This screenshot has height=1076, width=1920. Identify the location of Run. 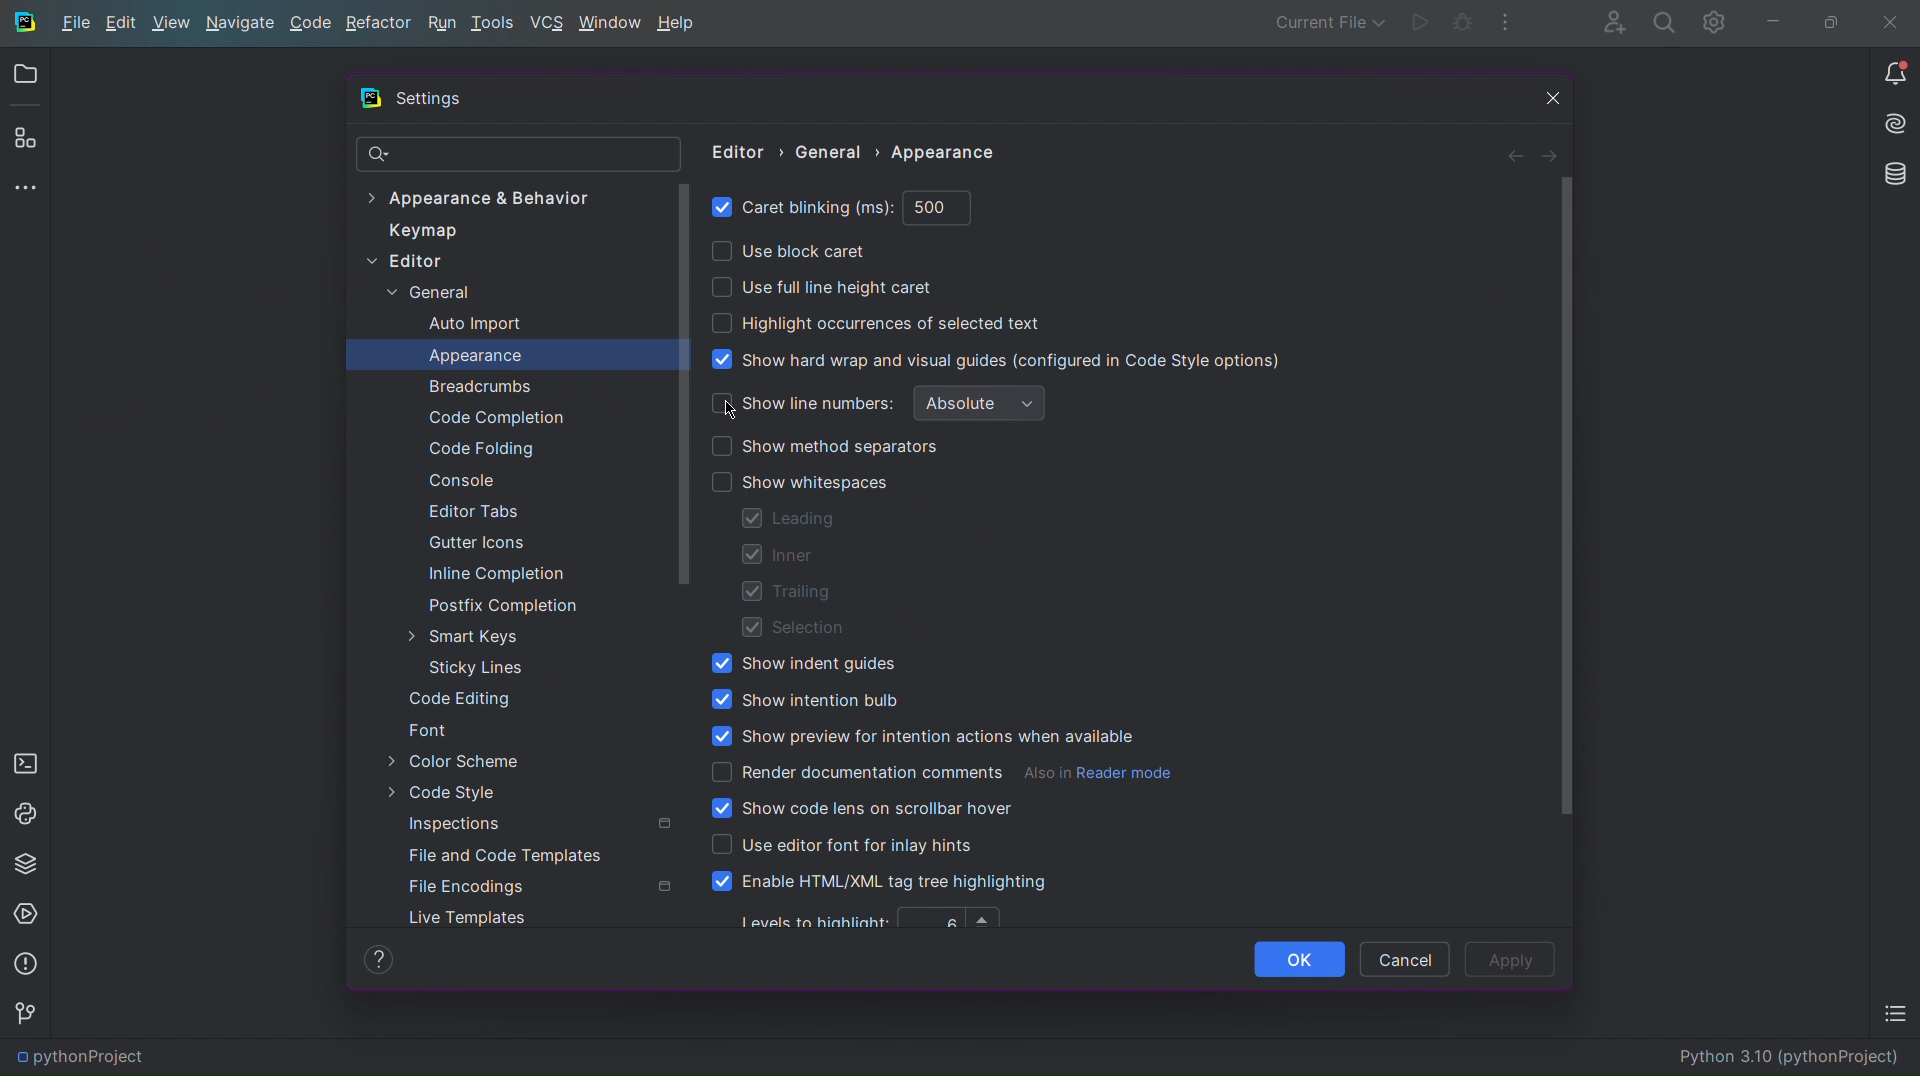
(442, 22).